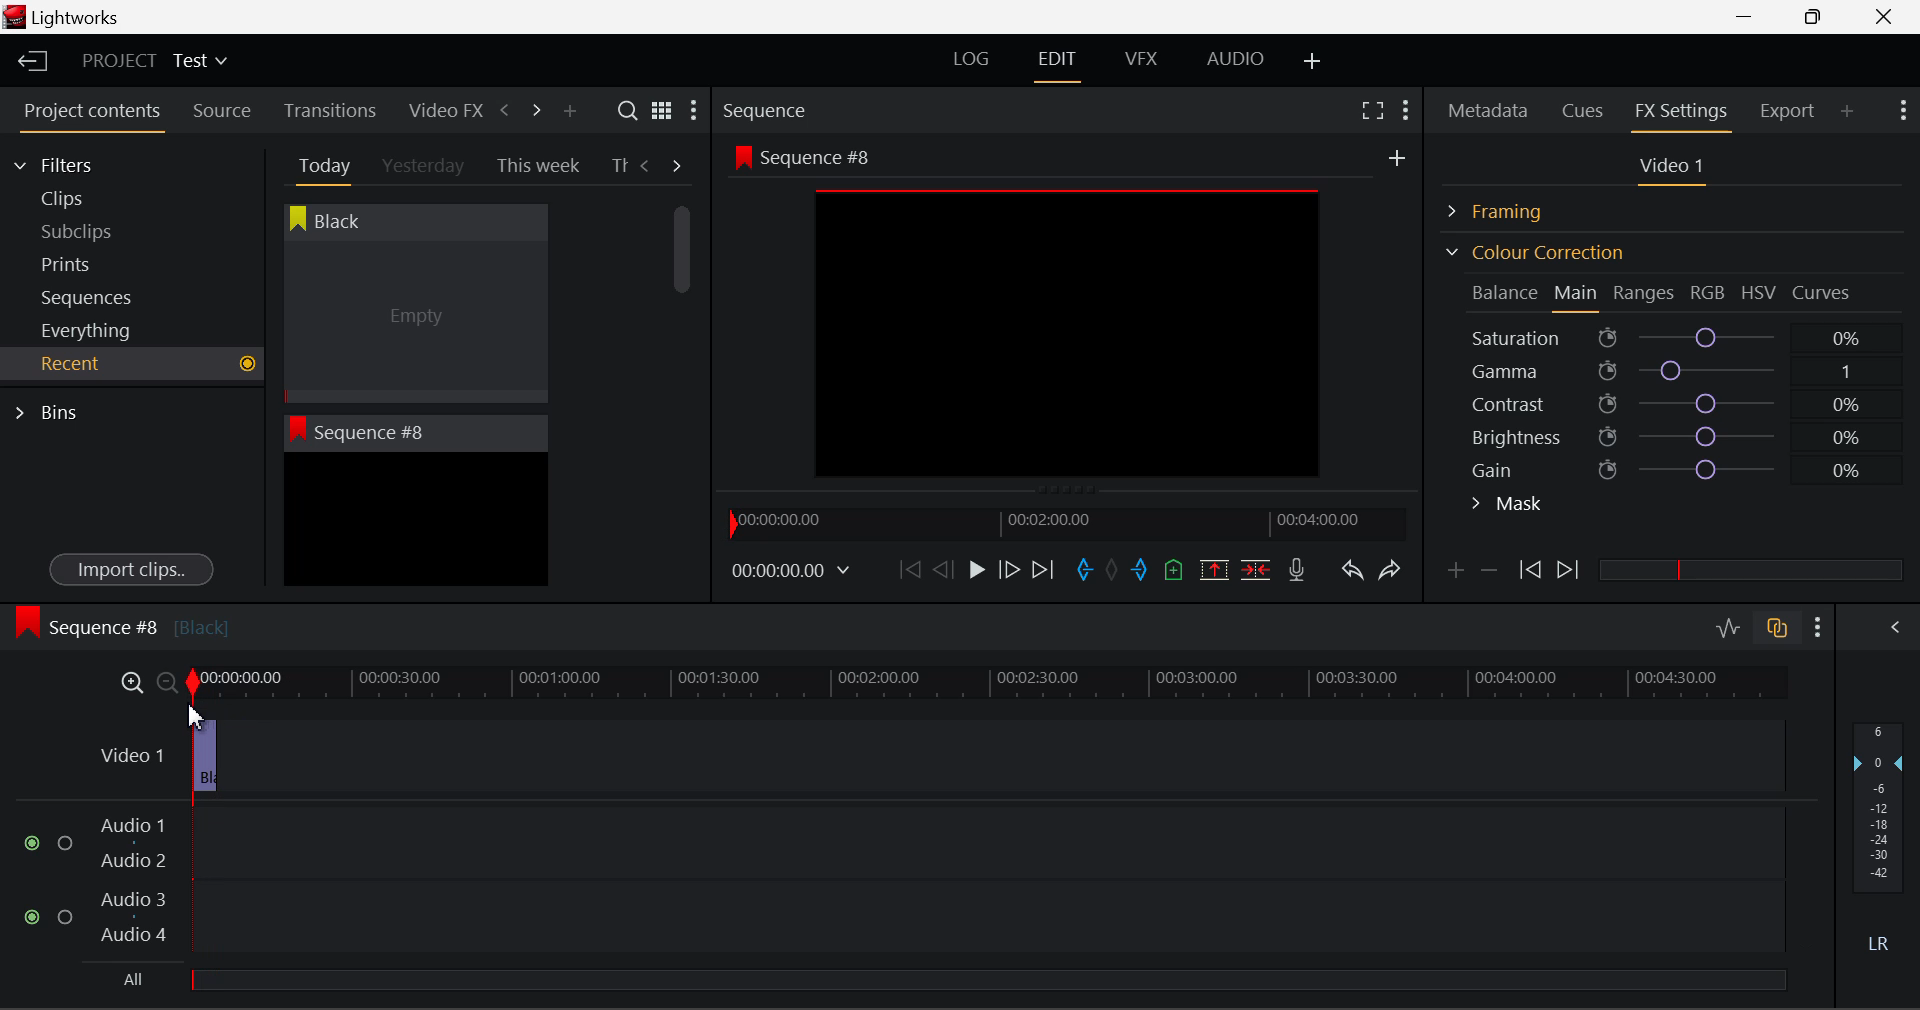 The height and width of the screenshot is (1010, 1920). Describe the element at coordinates (1682, 113) in the screenshot. I see `FX Settings Panel Open` at that location.